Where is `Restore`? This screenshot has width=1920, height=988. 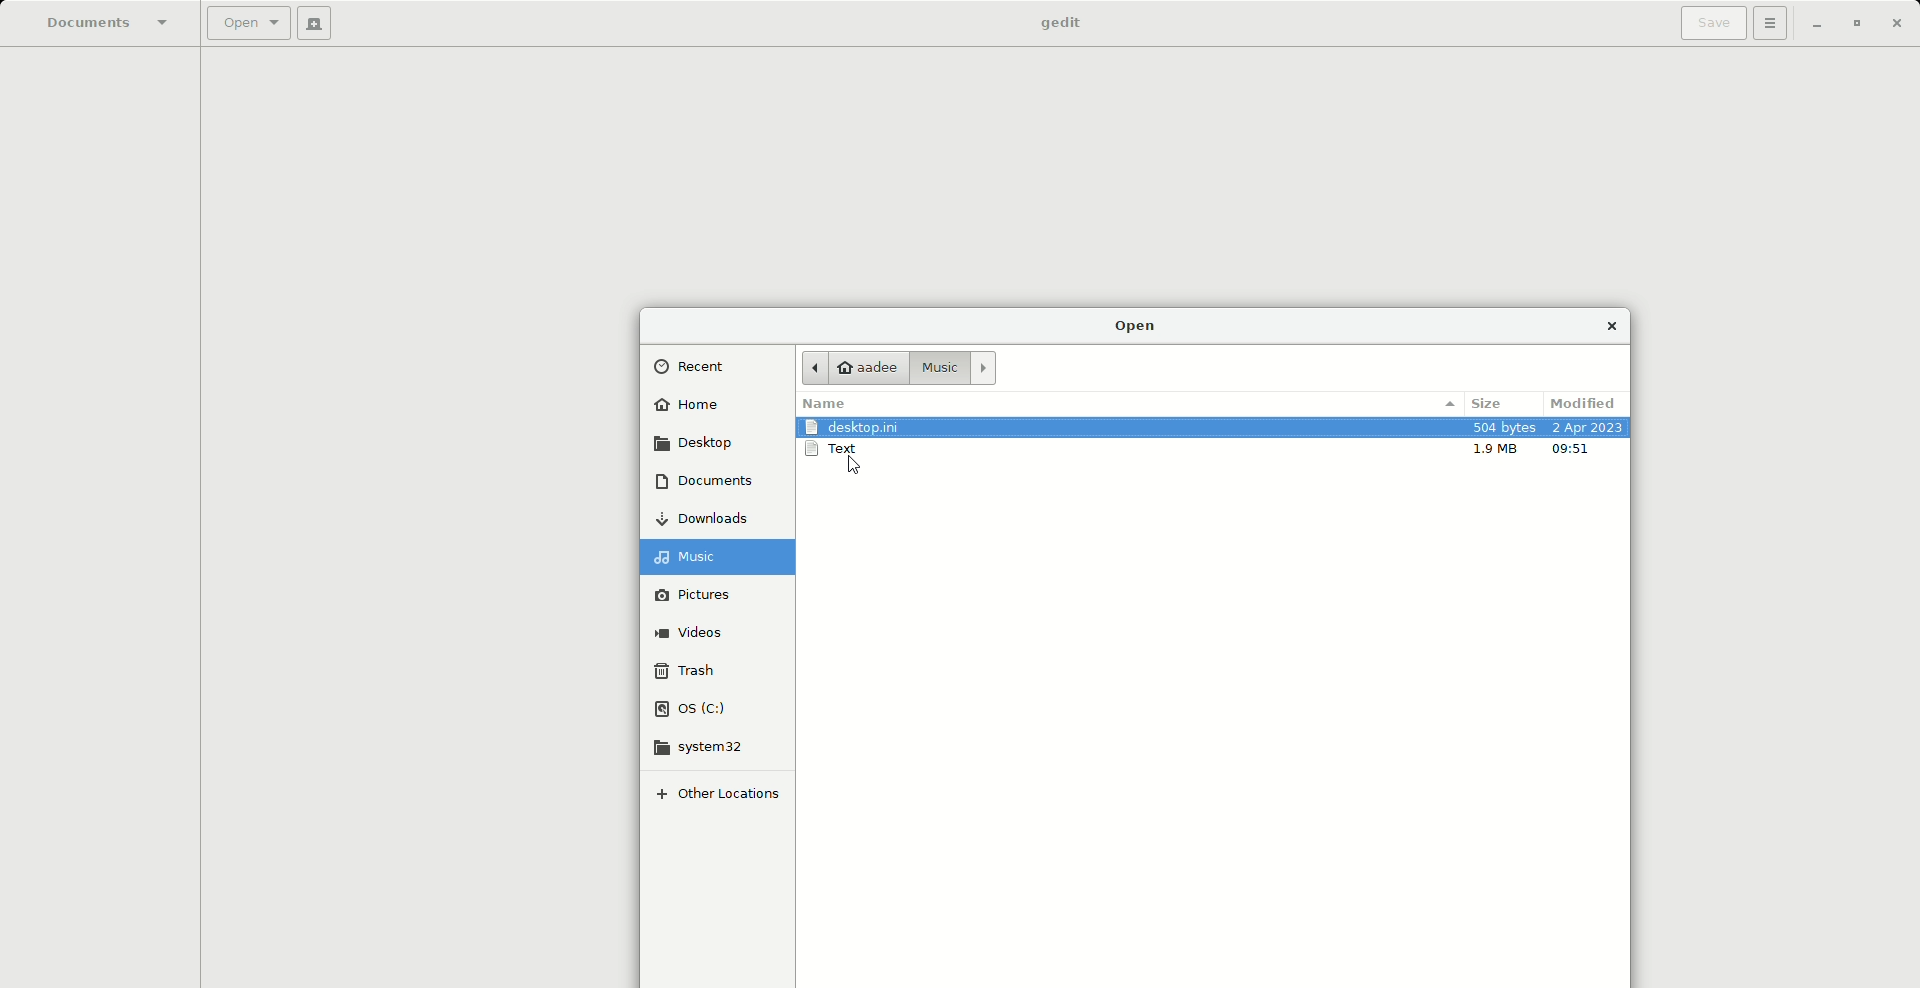 Restore is located at coordinates (1859, 22).